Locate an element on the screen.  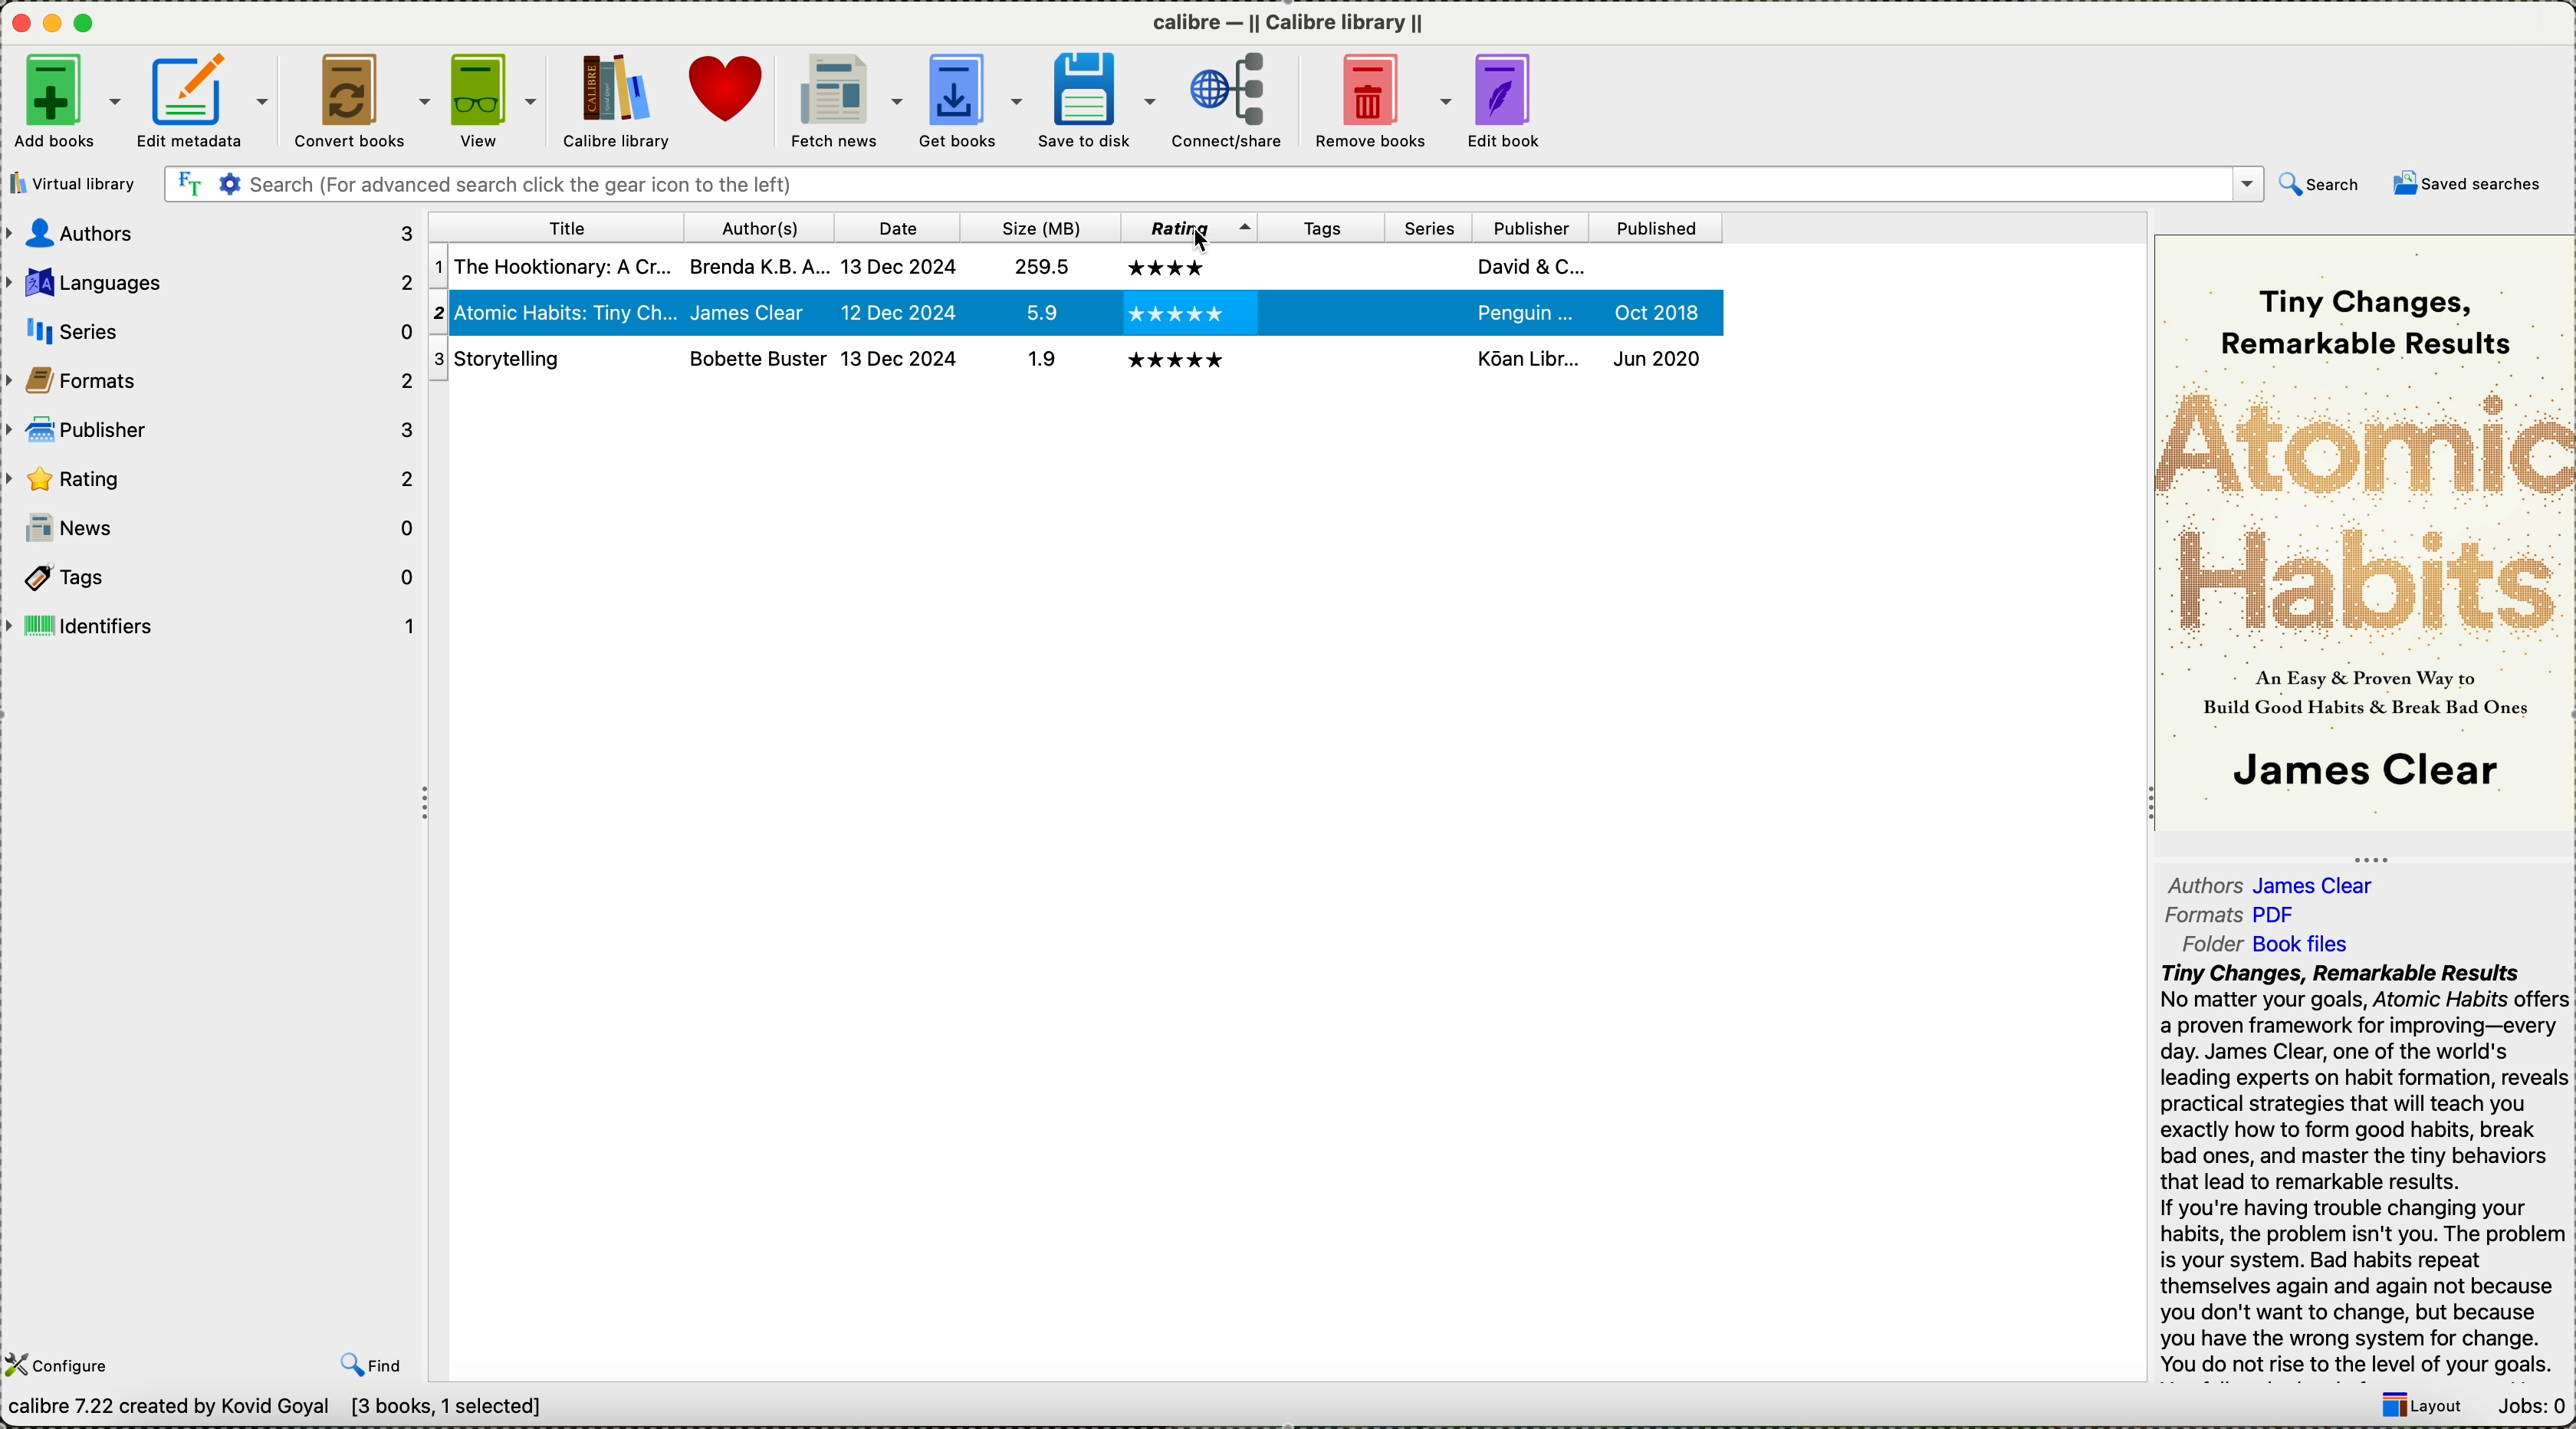
remove books is located at coordinates (1381, 101).